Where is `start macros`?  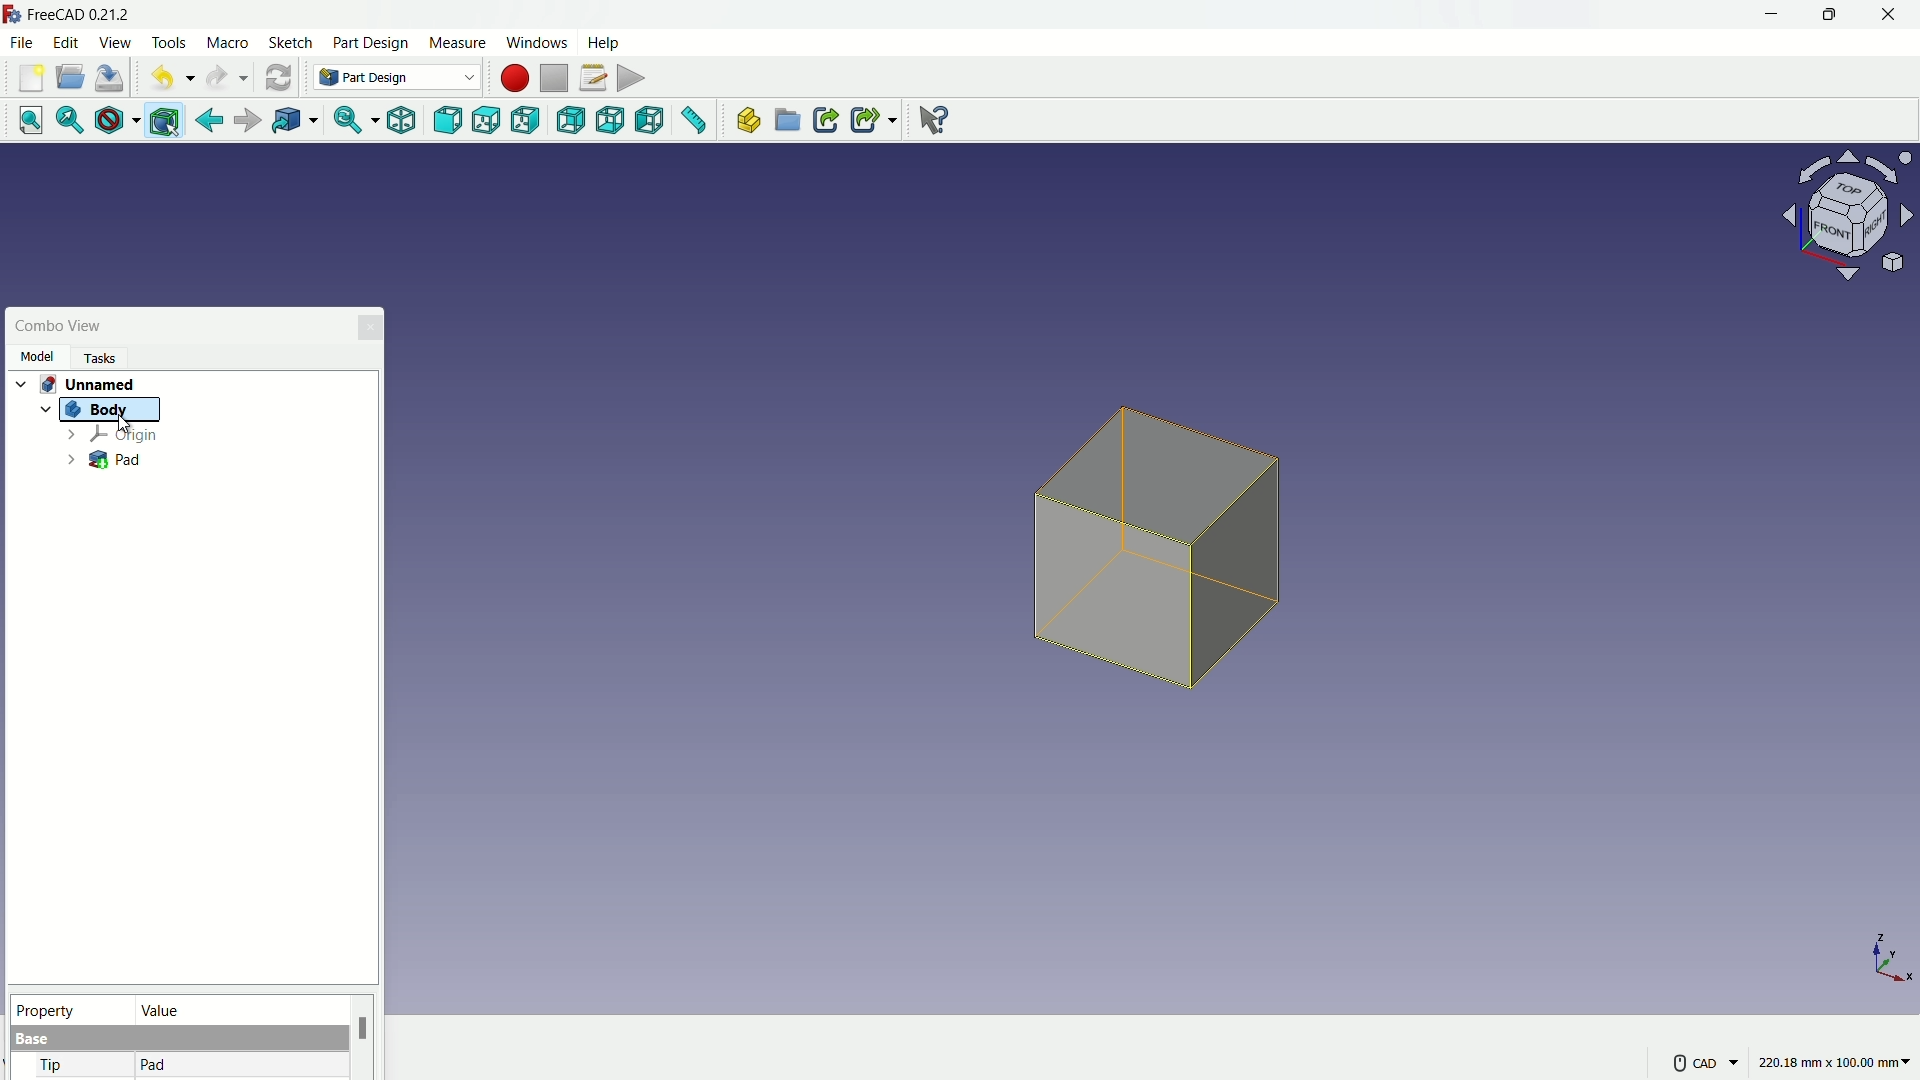 start macros is located at coordinates (513, 78).